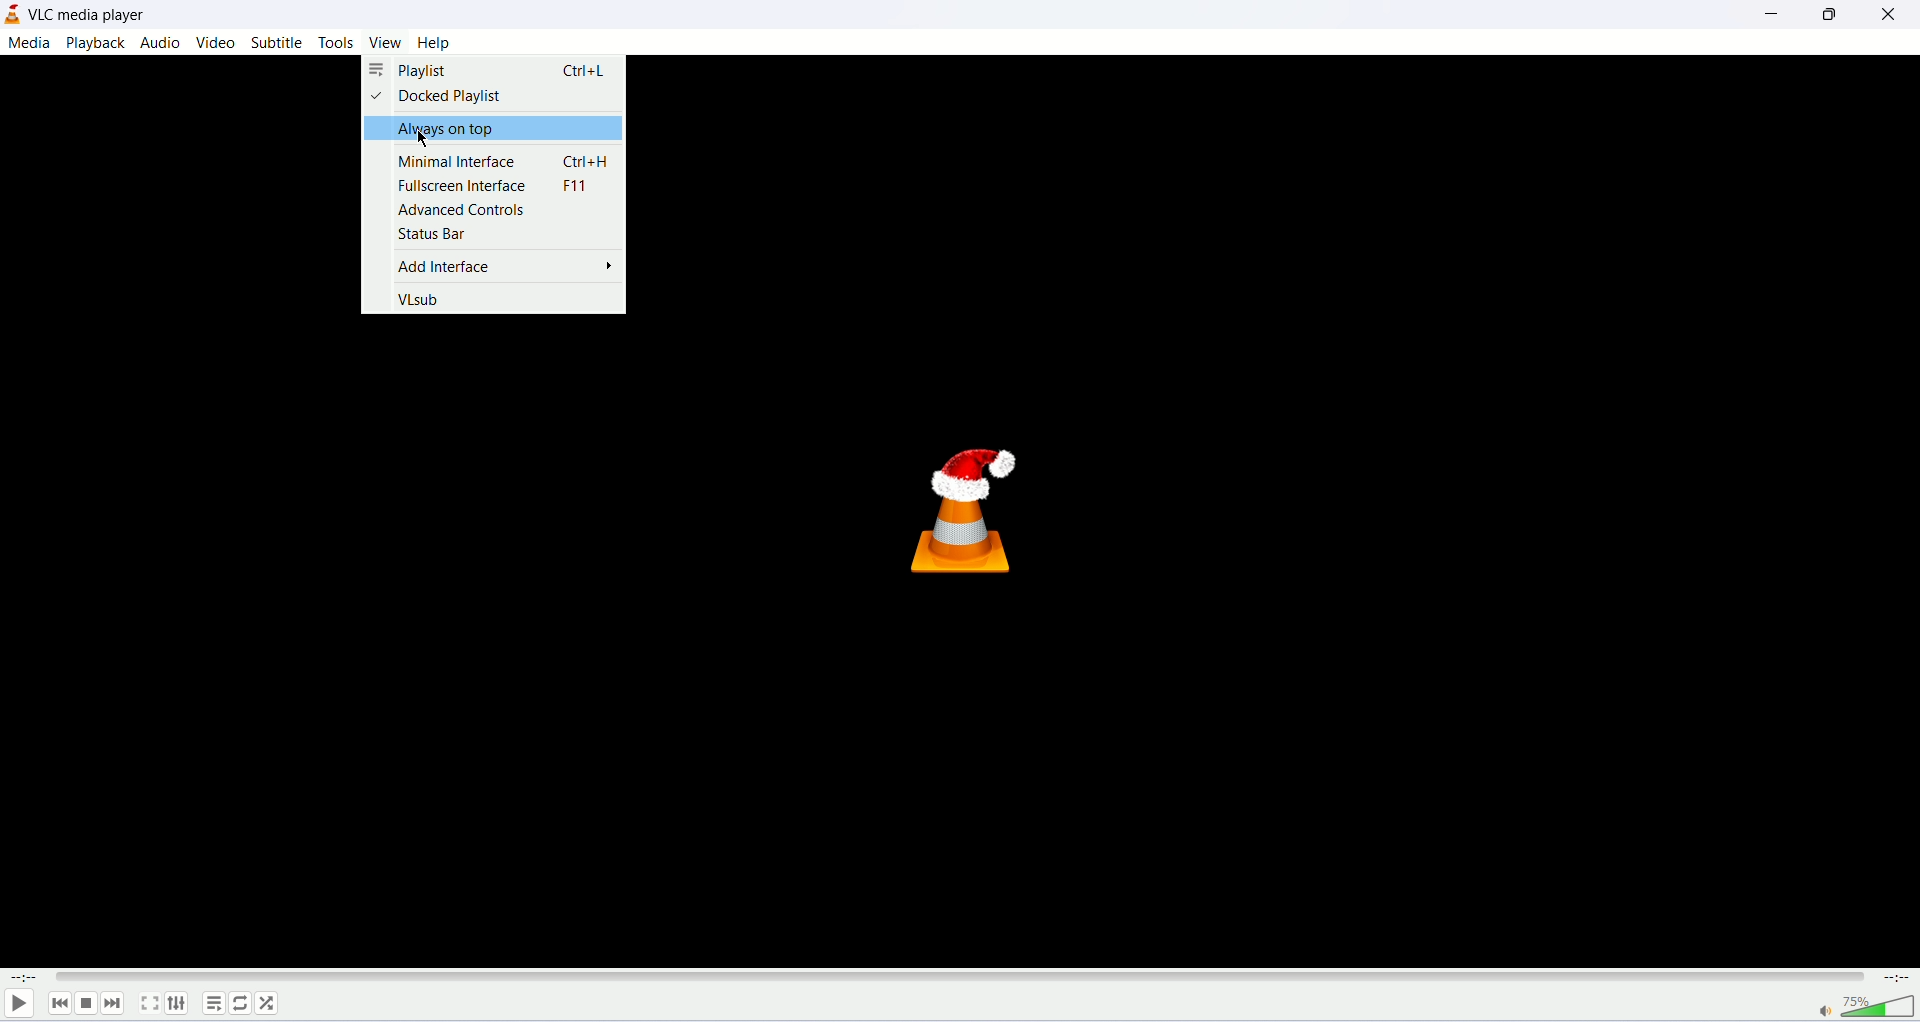 Image resolution: width=1920 pixels, height=1022 pixels. I want to click on fullscreen, so click(152, 1004).